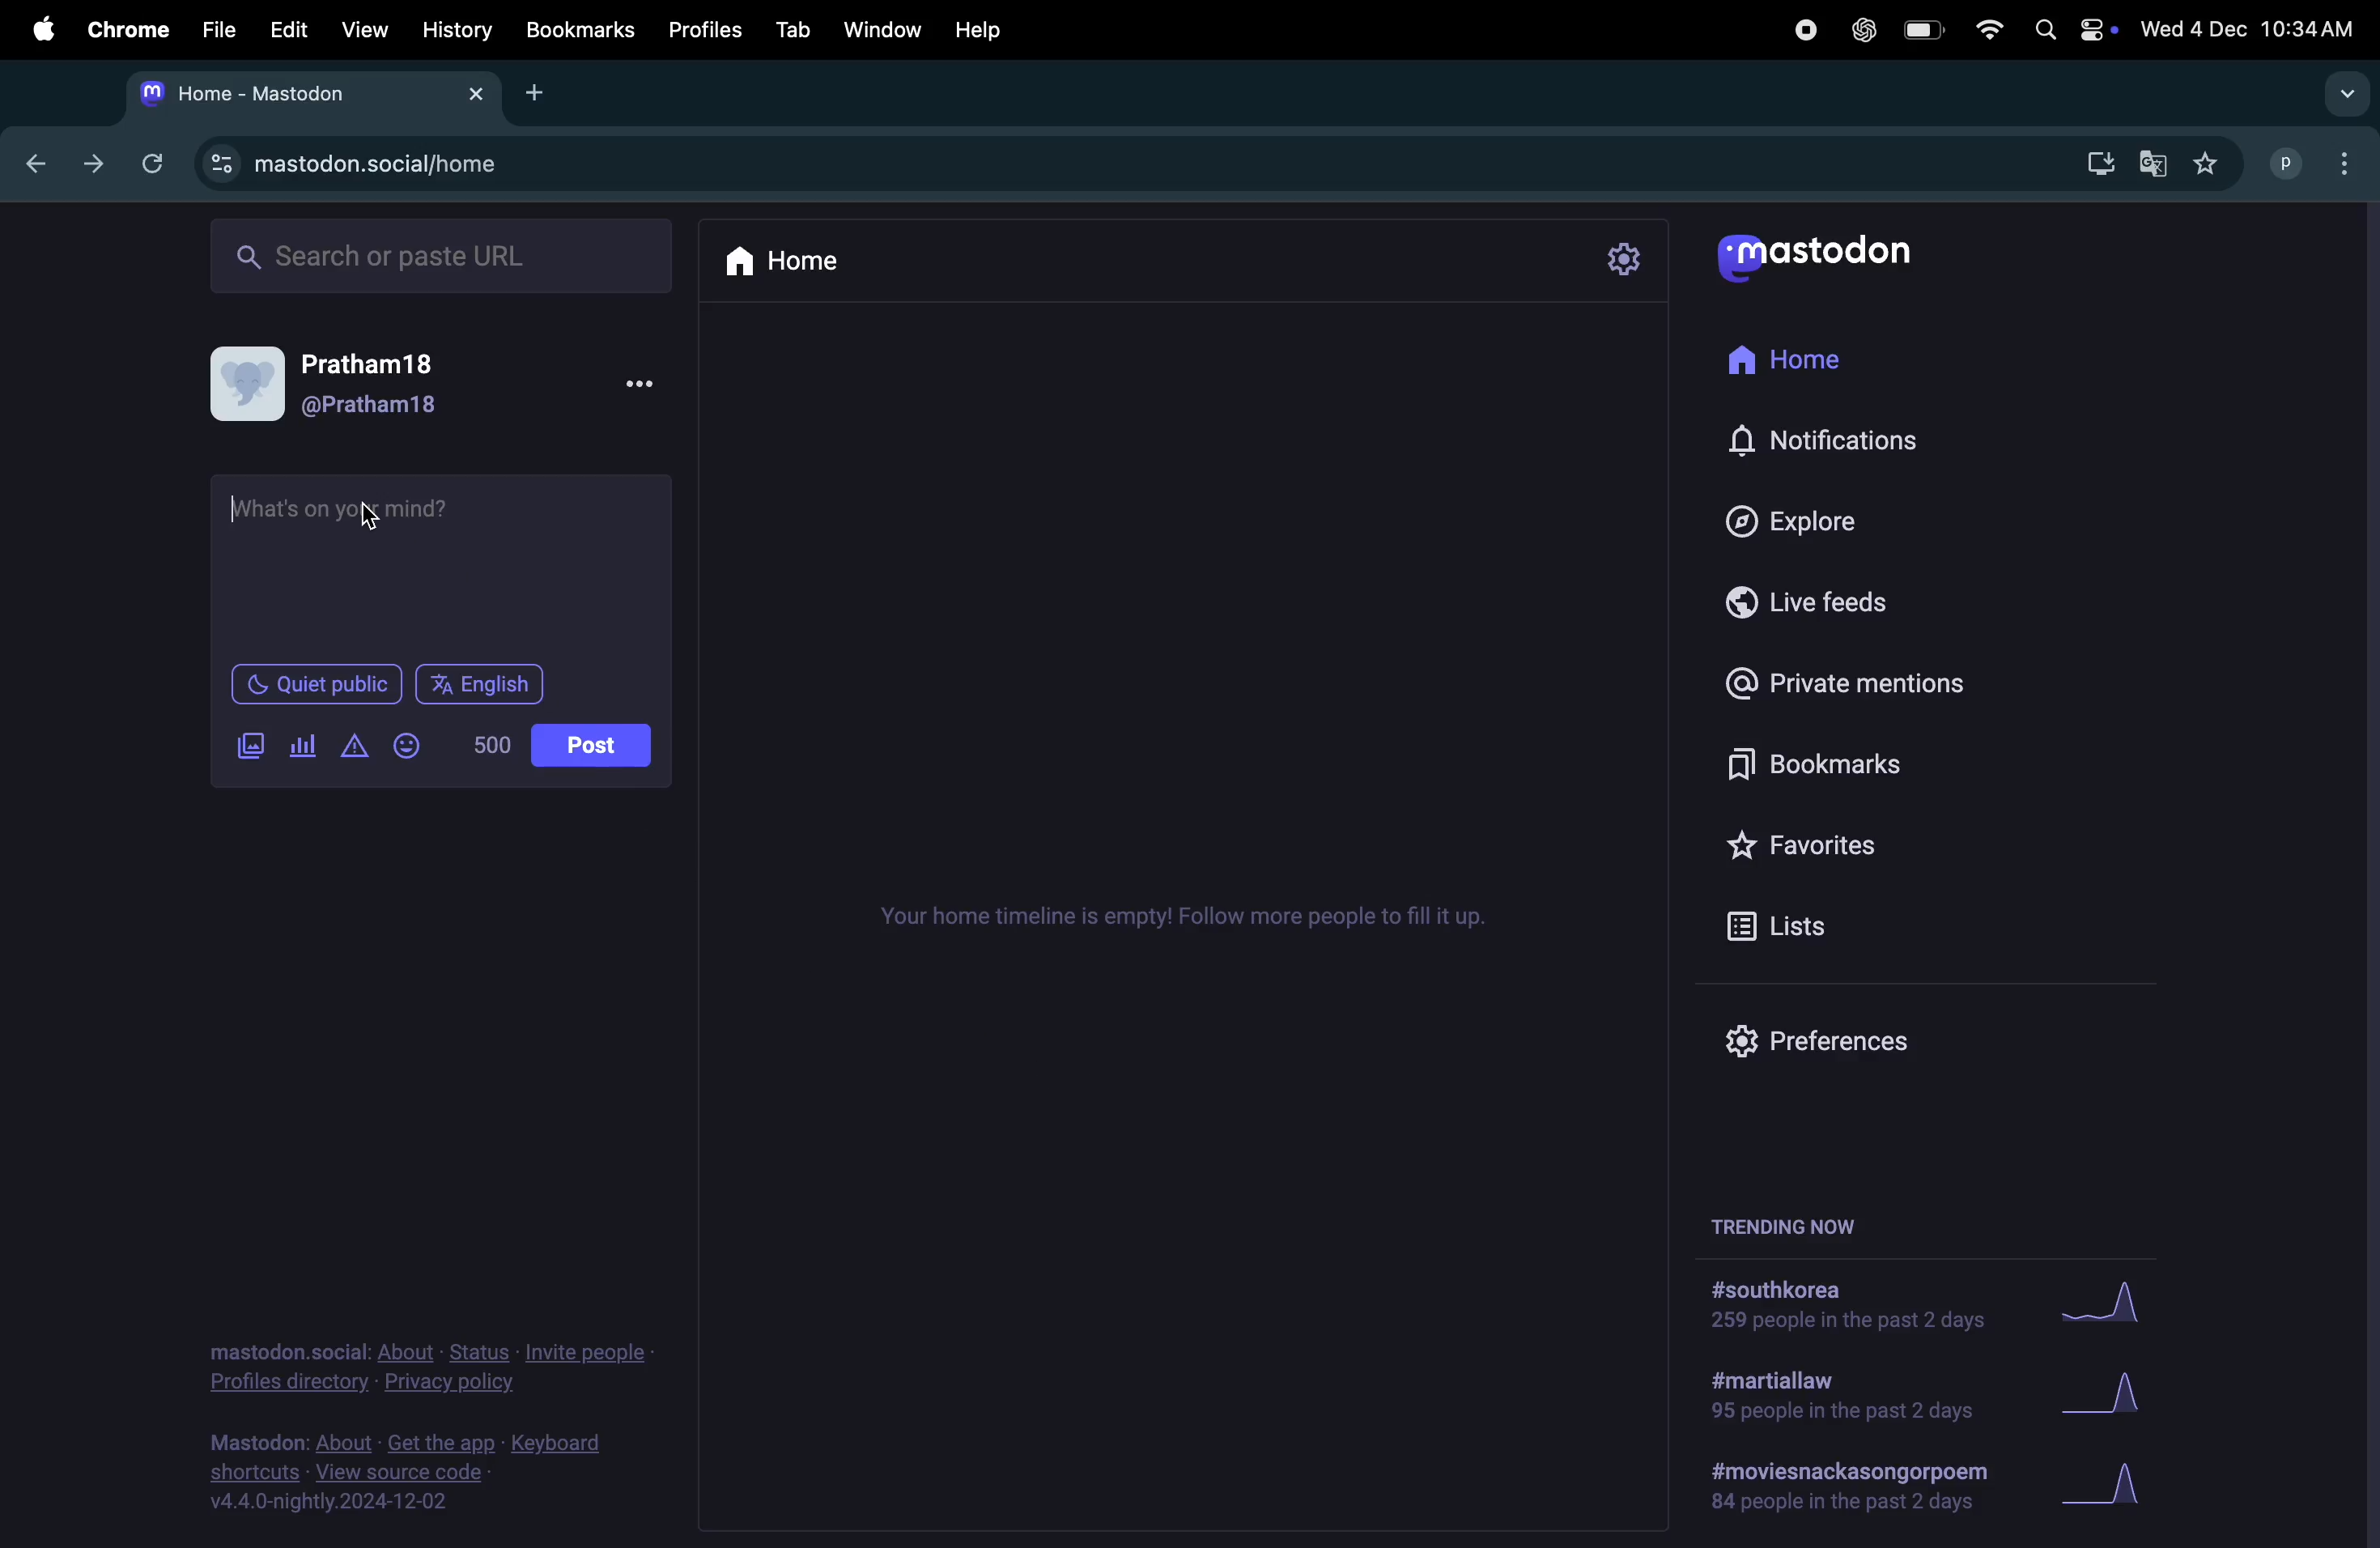 The image size is (2380, 1548). Describe the element at coordinates (594, 746) in the screenshot. I see `post` at that location.